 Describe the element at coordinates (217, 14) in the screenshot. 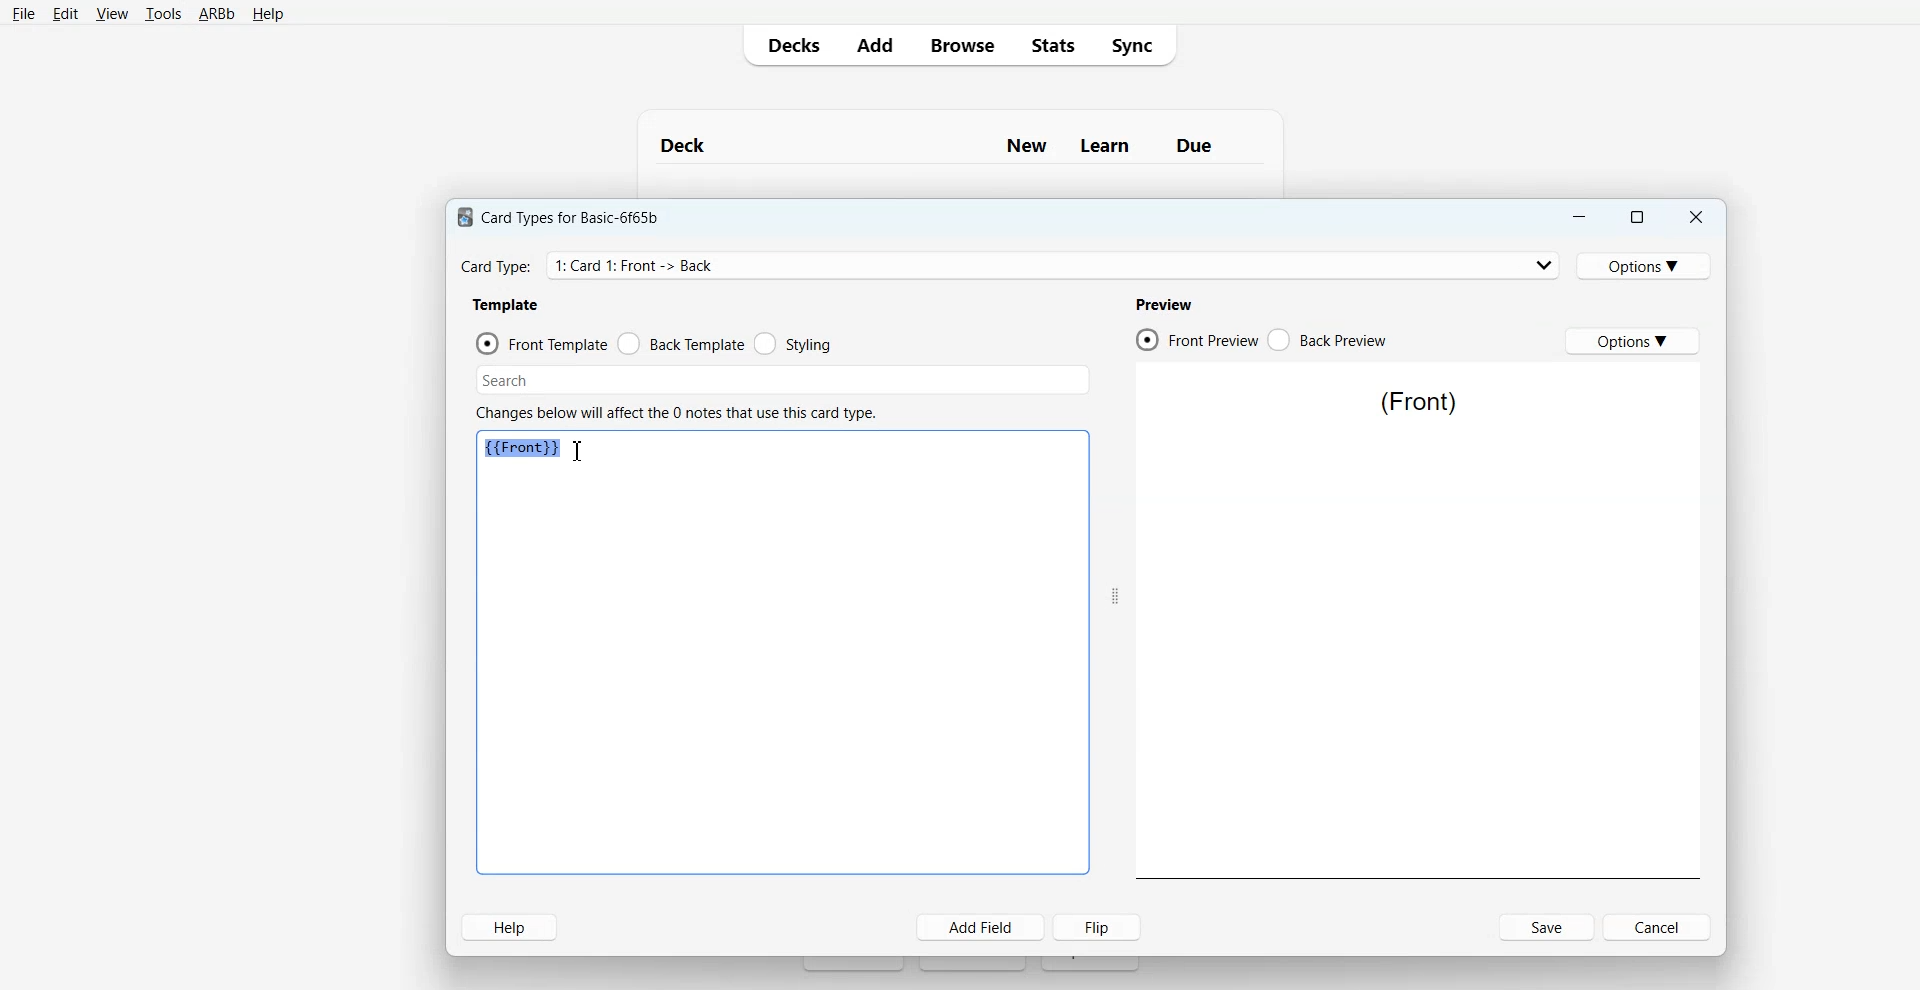

I see `ARBb` at that location.